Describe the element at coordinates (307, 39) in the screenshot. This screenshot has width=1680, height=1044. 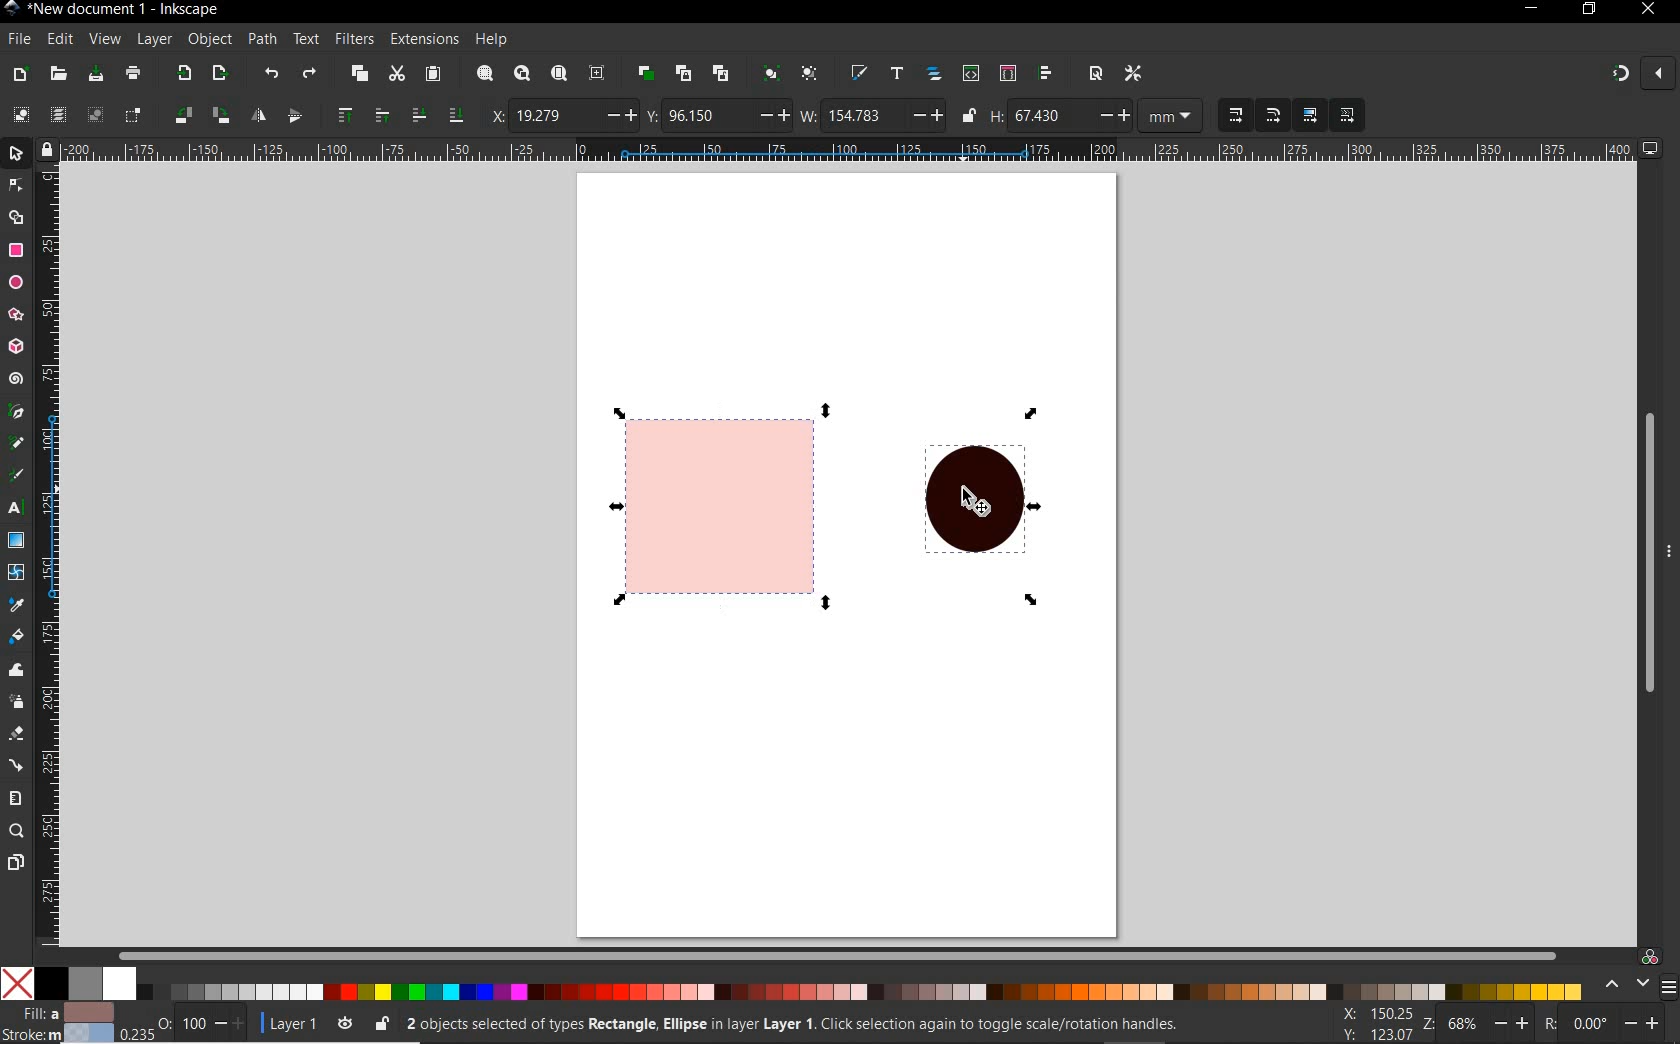
I see `text` at that location.